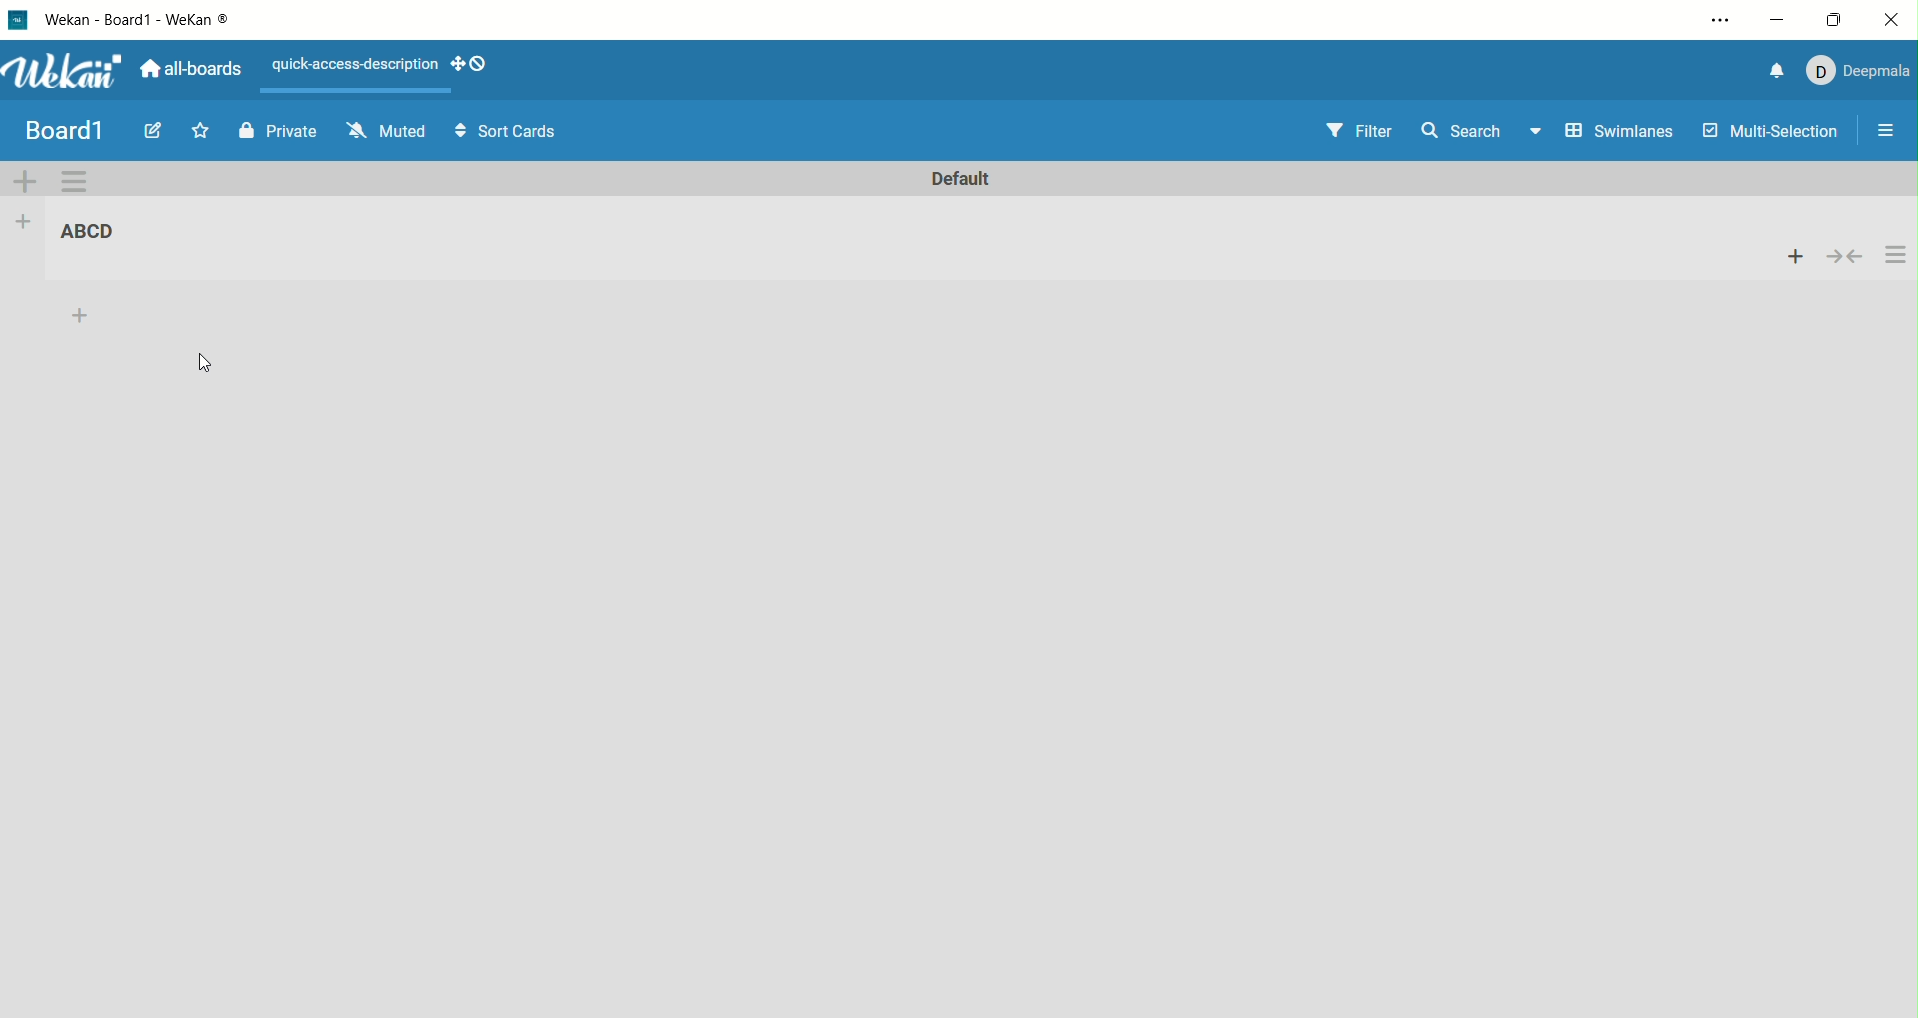 The width and height of the screenshot is (1918, 1018). What do you see at coordinates (1892, 127) in the screenshot?
I see `open/close sidebar` at bounding box center [1892, 127].